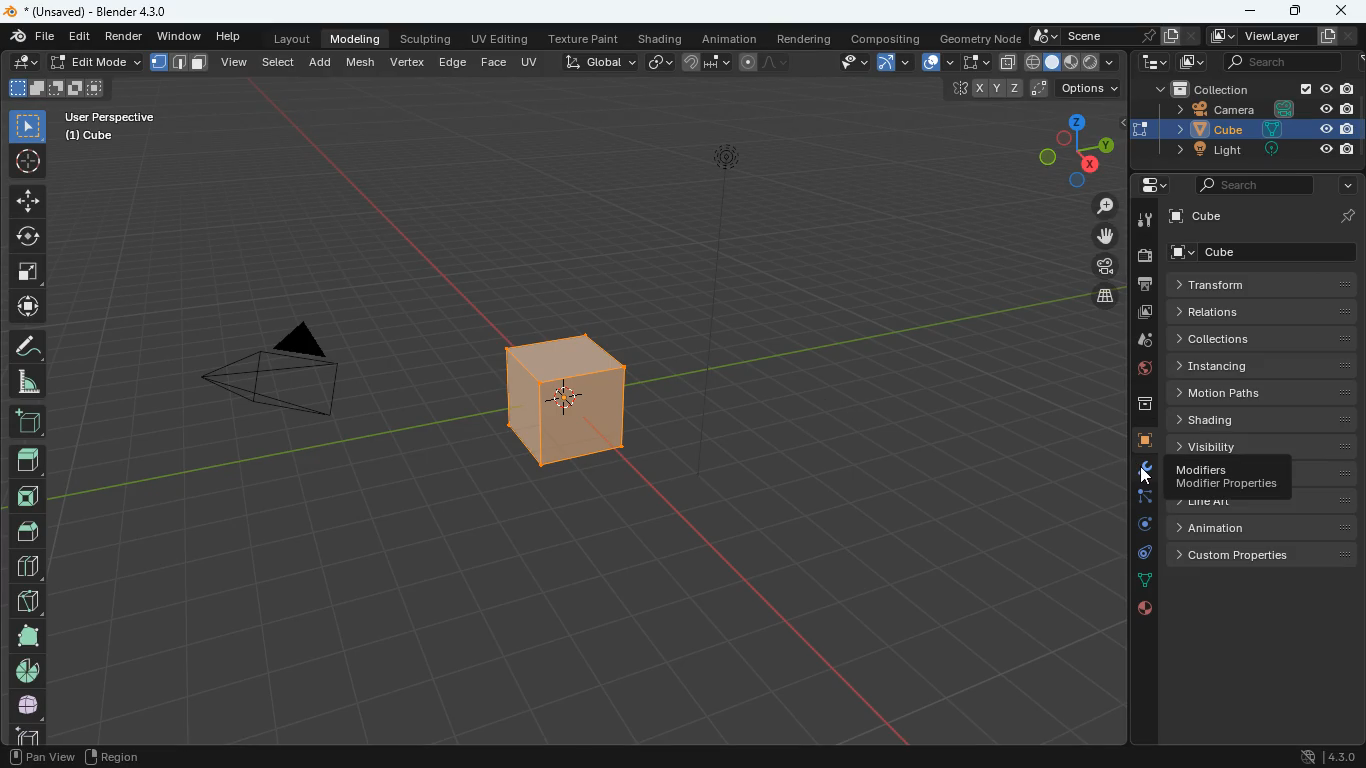 The height and width of the screenshot is (768, 1366). Describe the element at coordinates (1135, 442) in the screenshot. I see `cube` at that location.